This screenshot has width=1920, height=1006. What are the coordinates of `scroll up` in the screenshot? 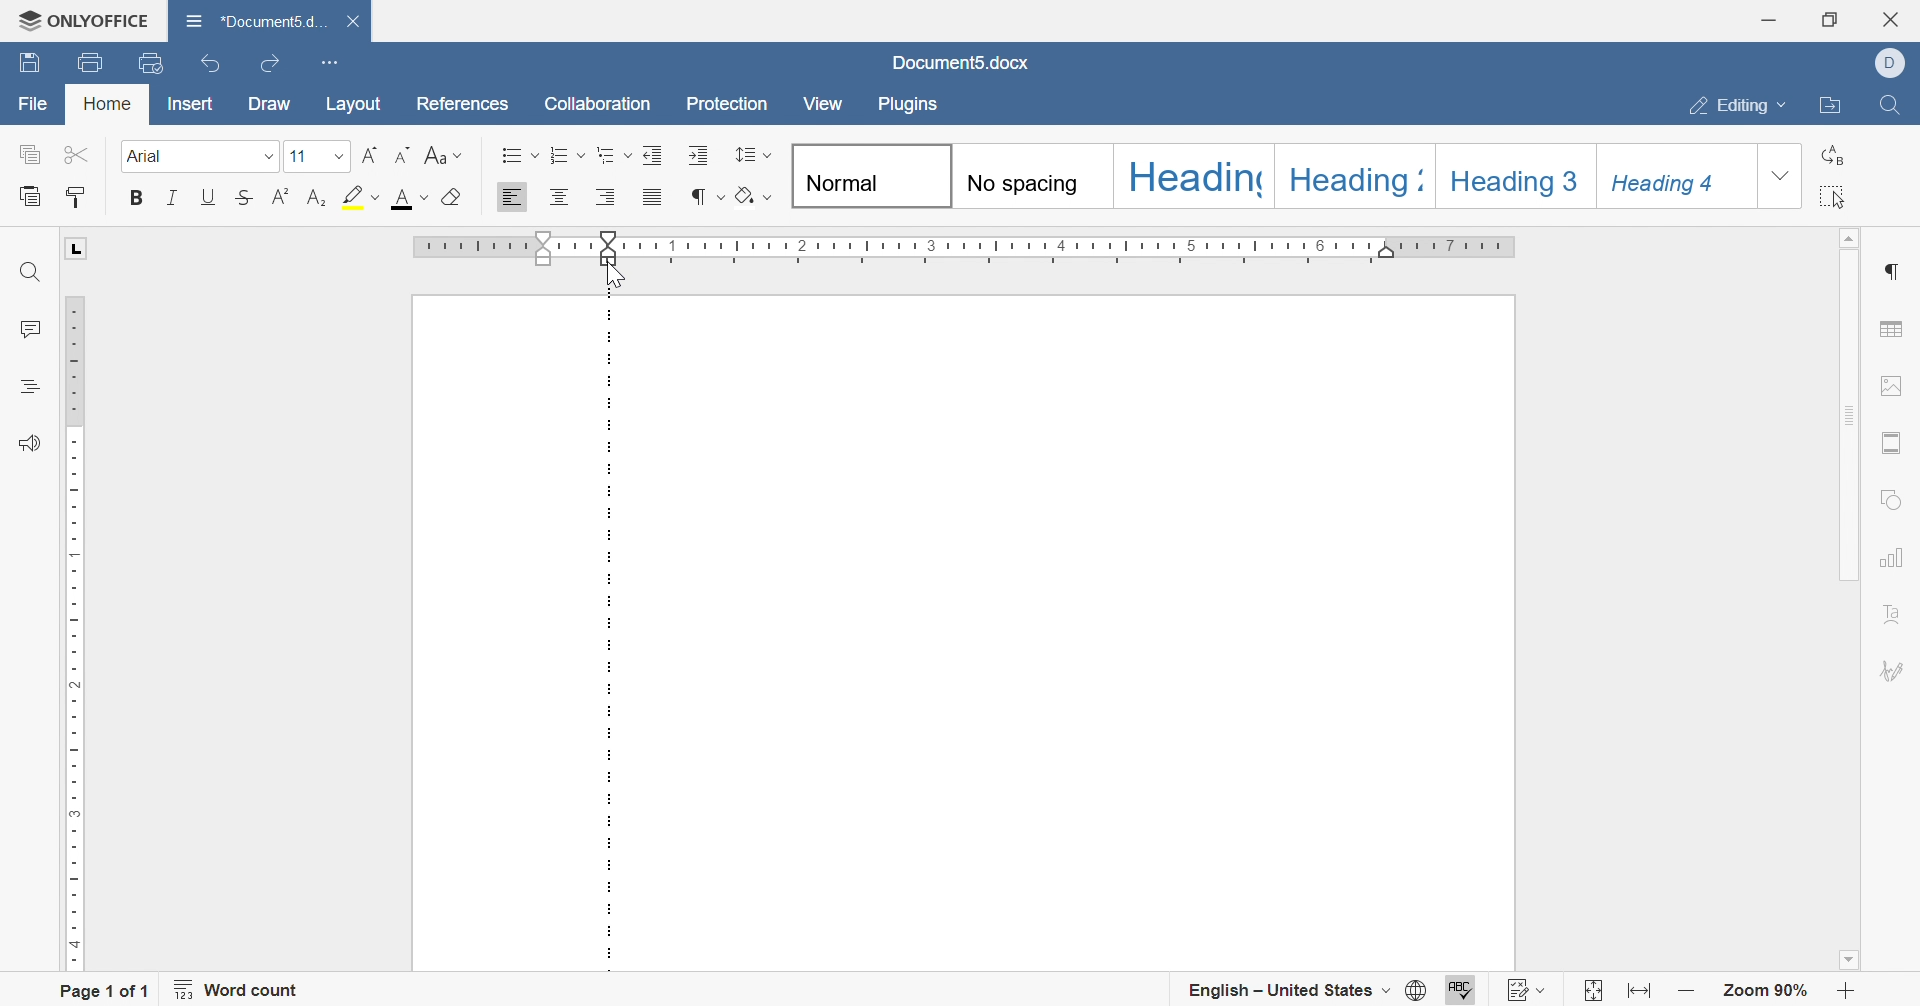 It's located at (1853, 235).